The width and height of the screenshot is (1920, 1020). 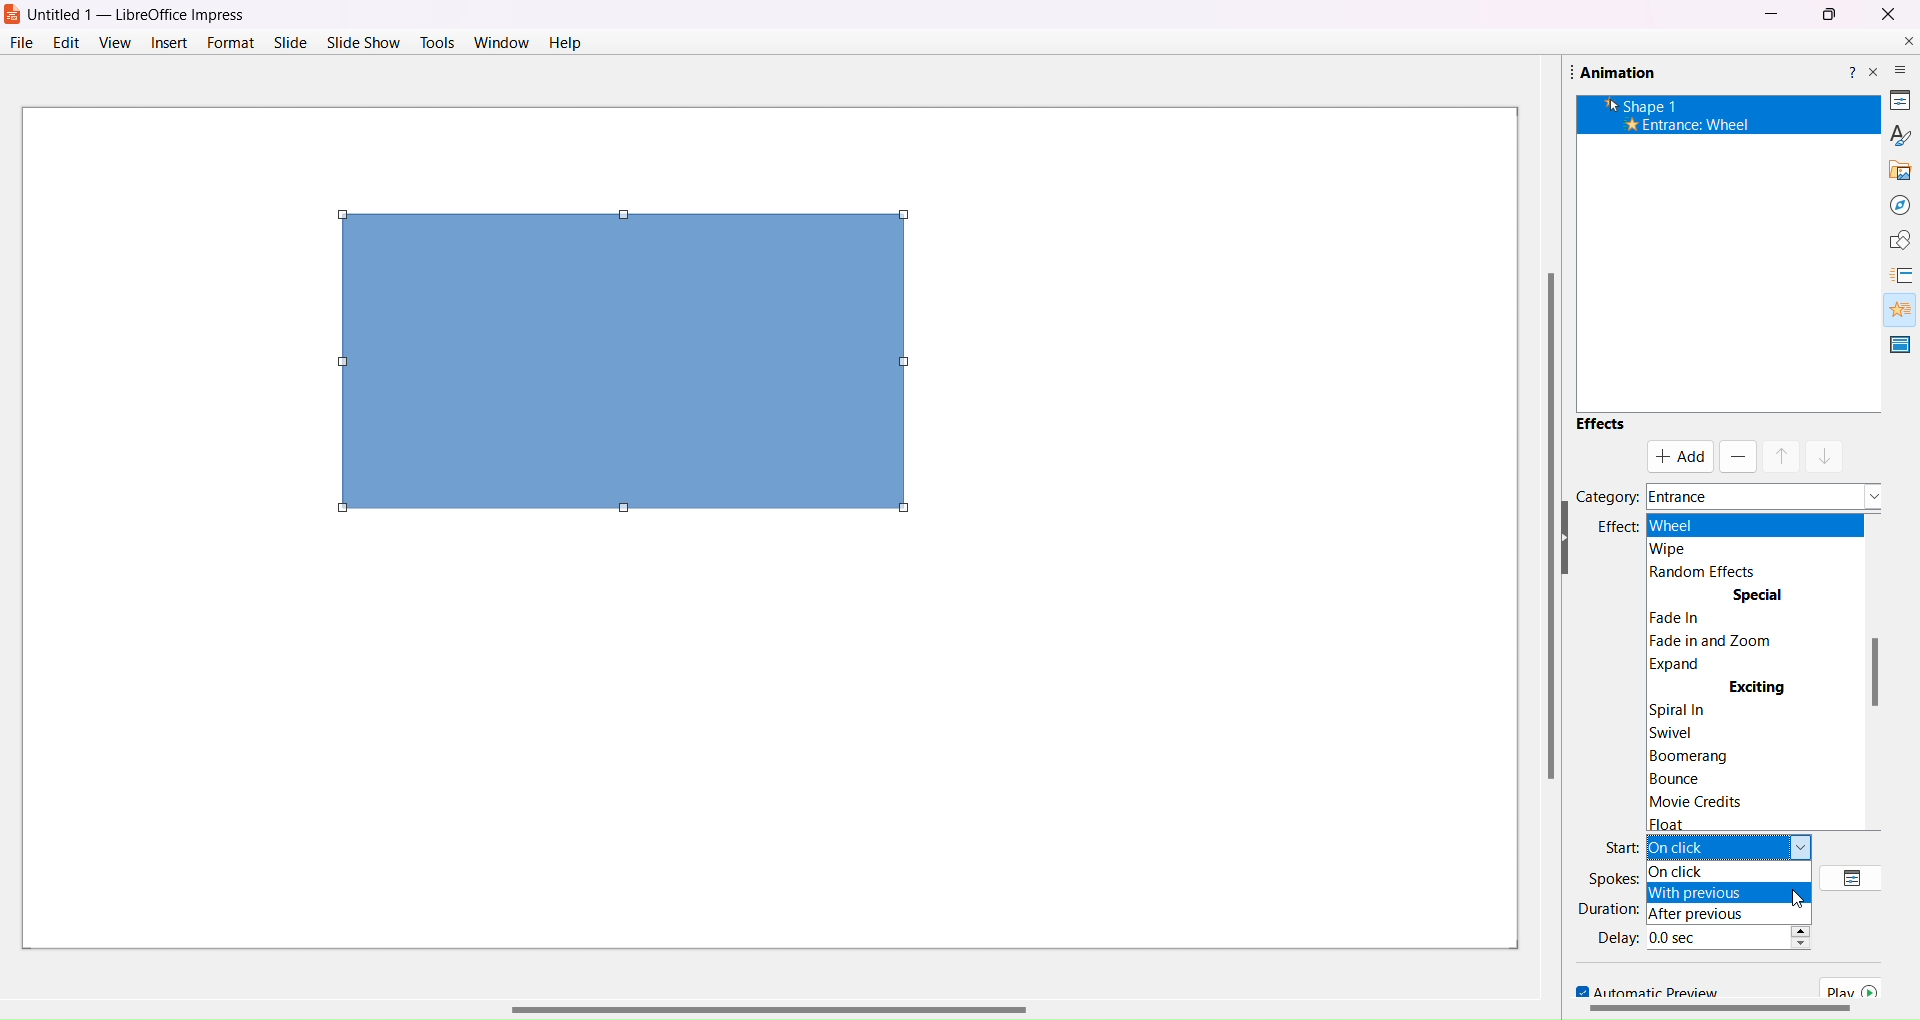 I want to click on Format, so click(x=229, y=42).